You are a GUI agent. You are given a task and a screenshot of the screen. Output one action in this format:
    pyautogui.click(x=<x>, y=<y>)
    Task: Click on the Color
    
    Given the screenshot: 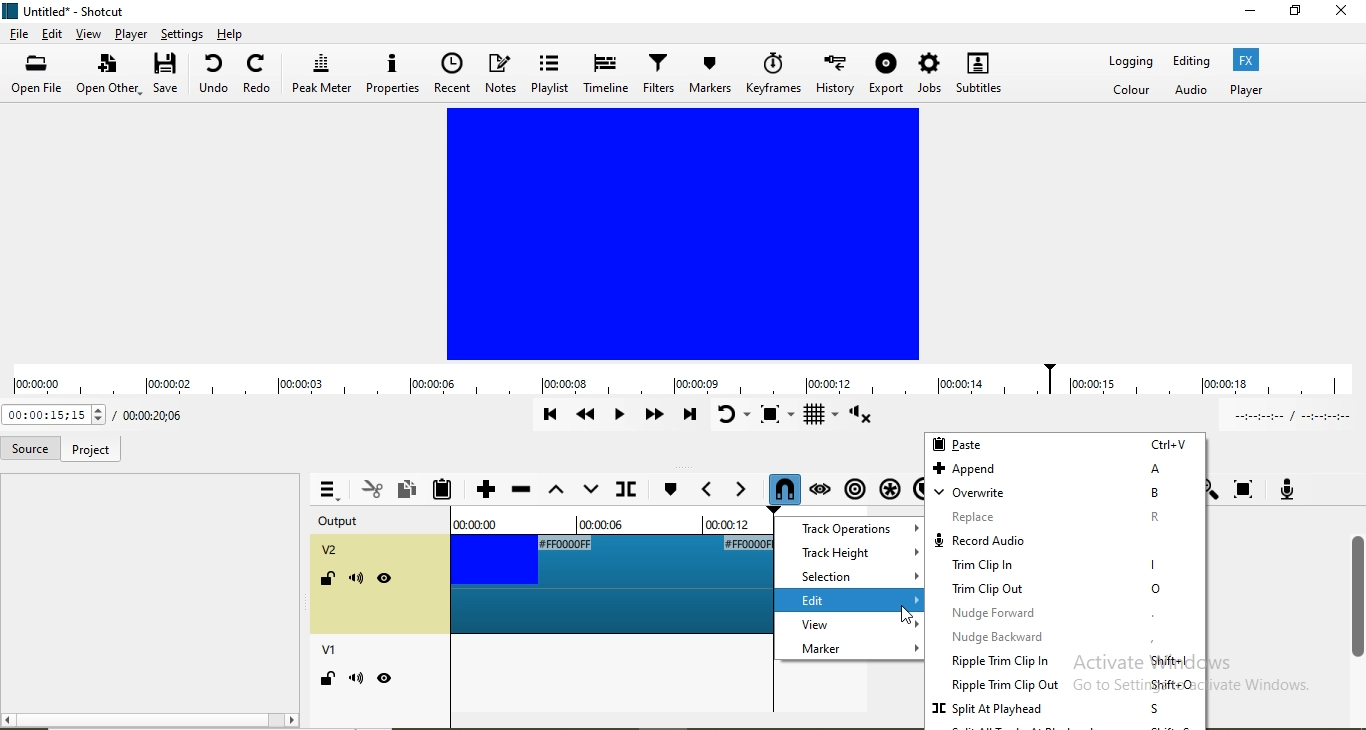 What is the action you would take?
    pyautogui.click(x=1133, y=91)
    